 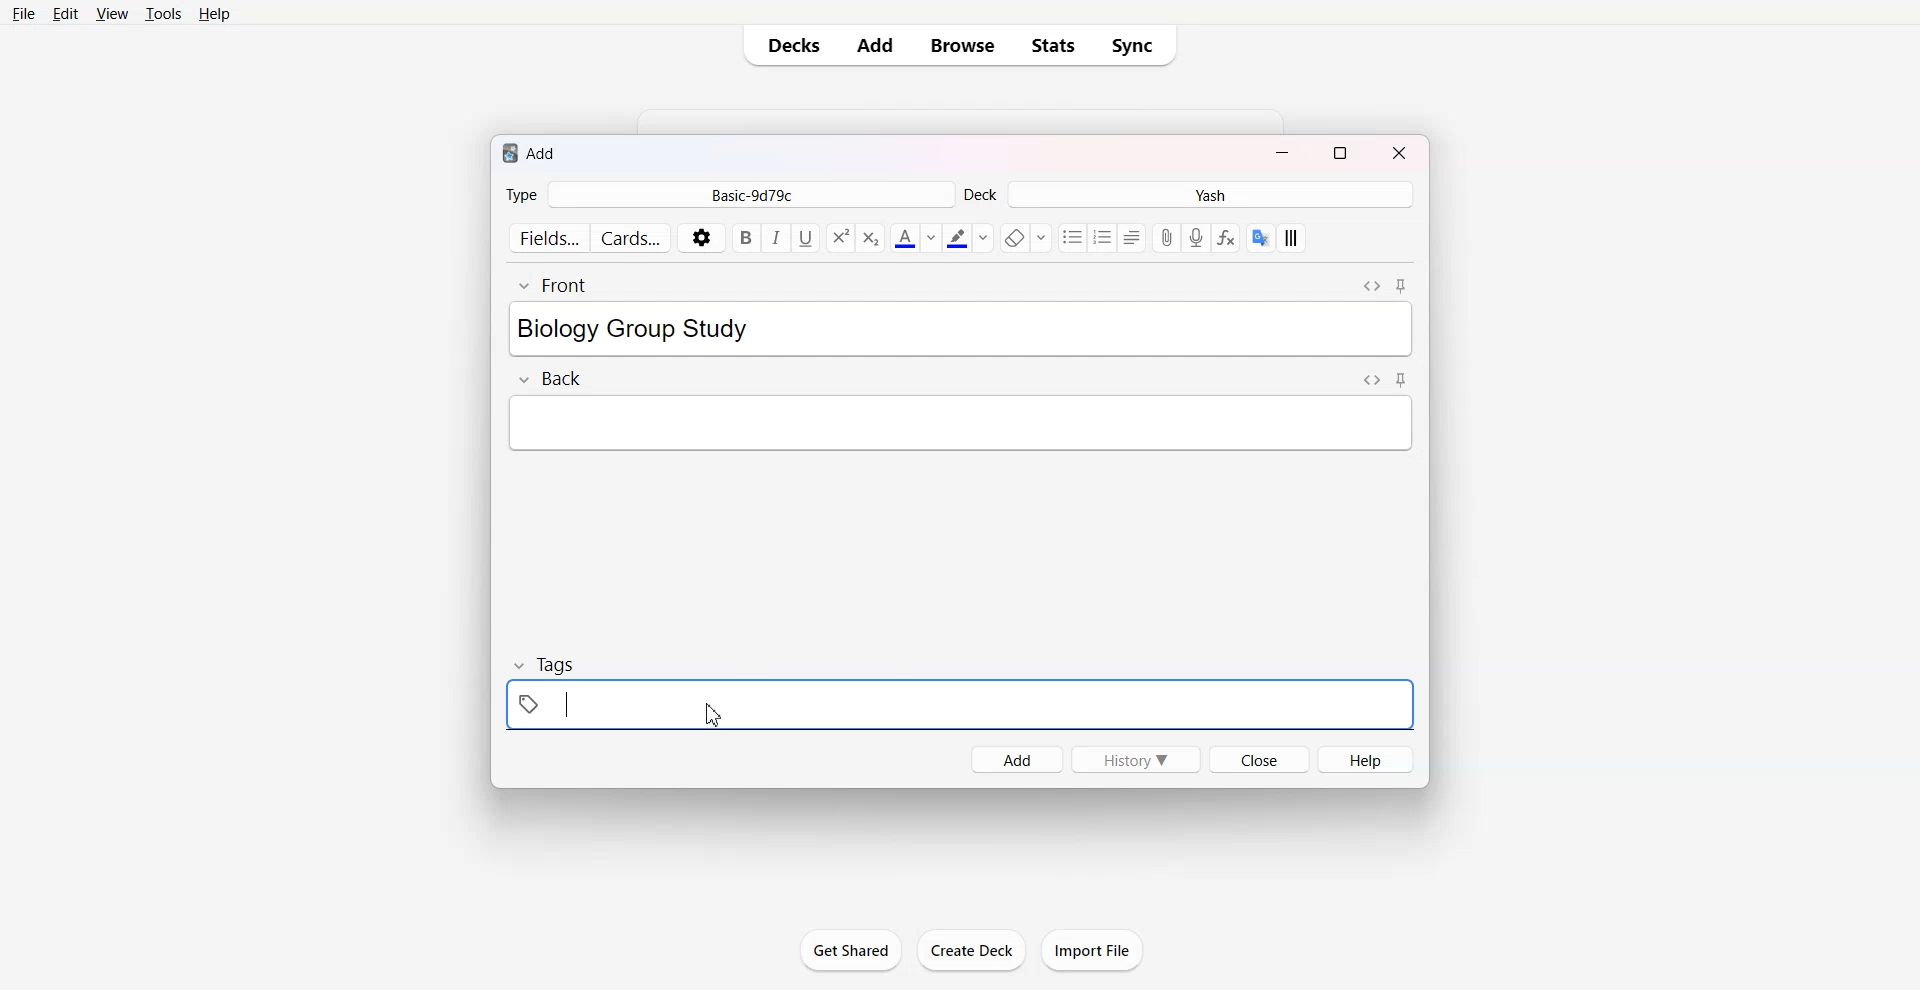 I want to click on Record Audio, so click(x=1196, y=237).